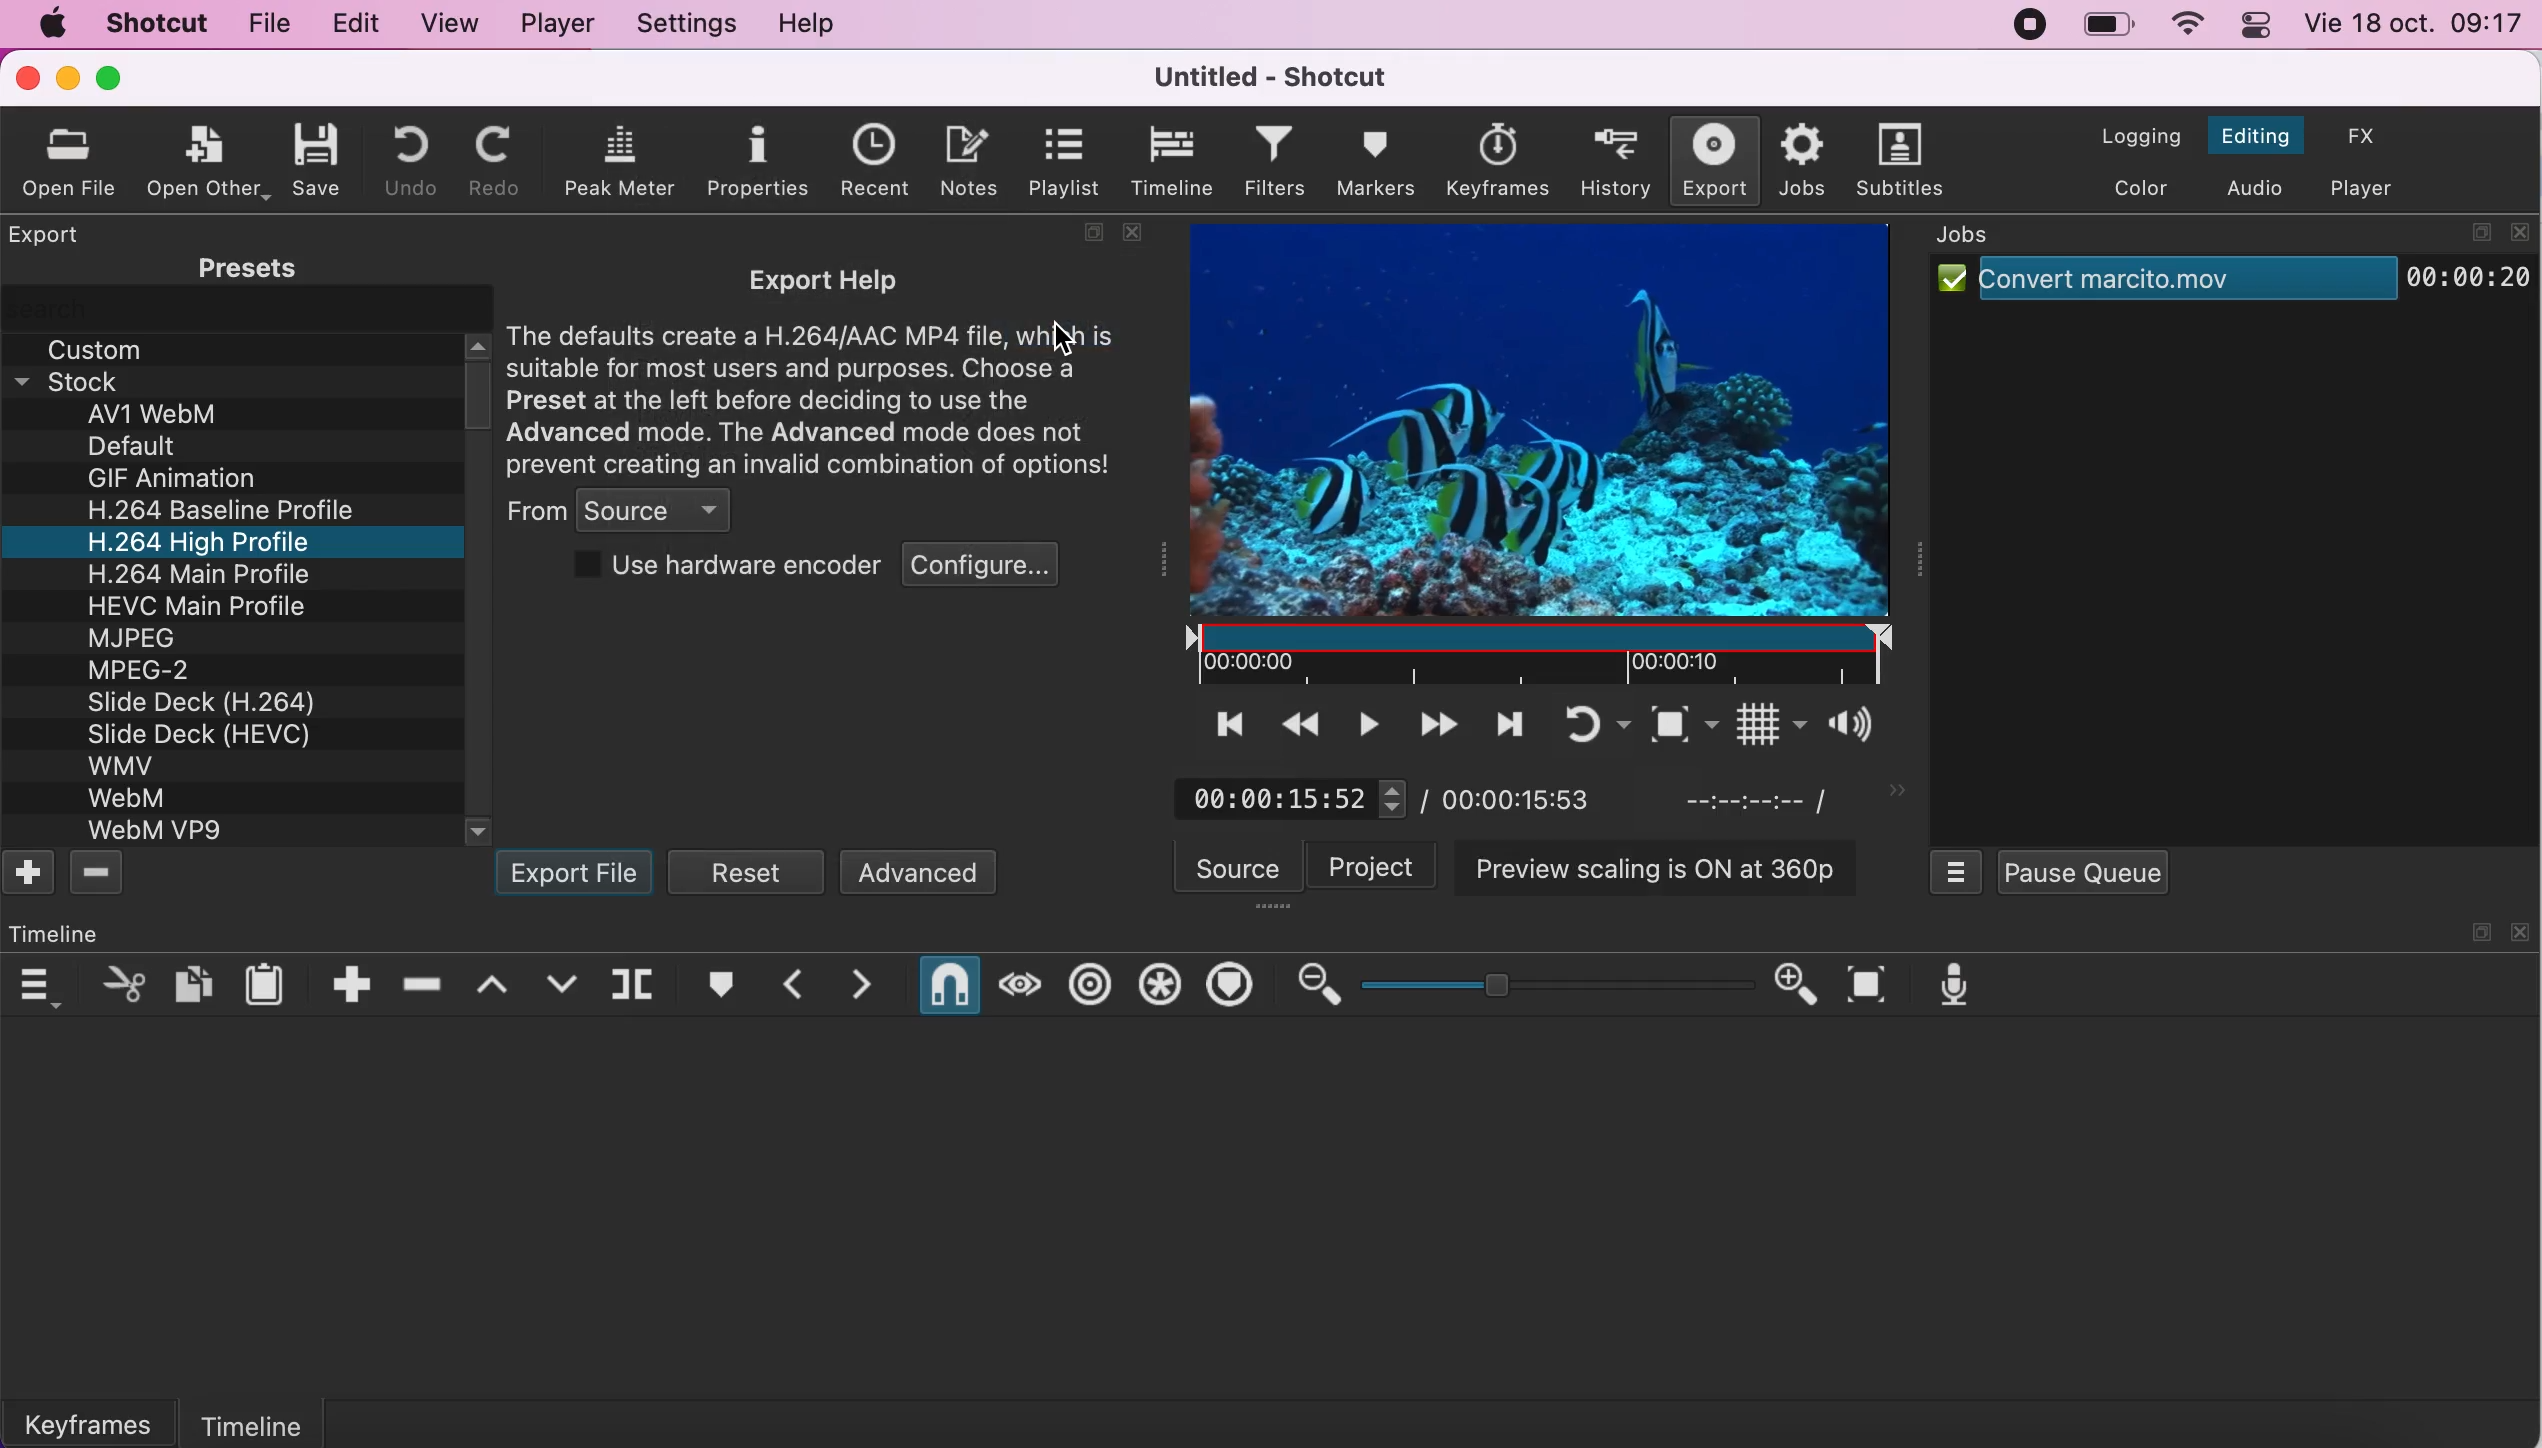 The image size is (2542, 1448). I want to click on overwrite, so click(562, 984).